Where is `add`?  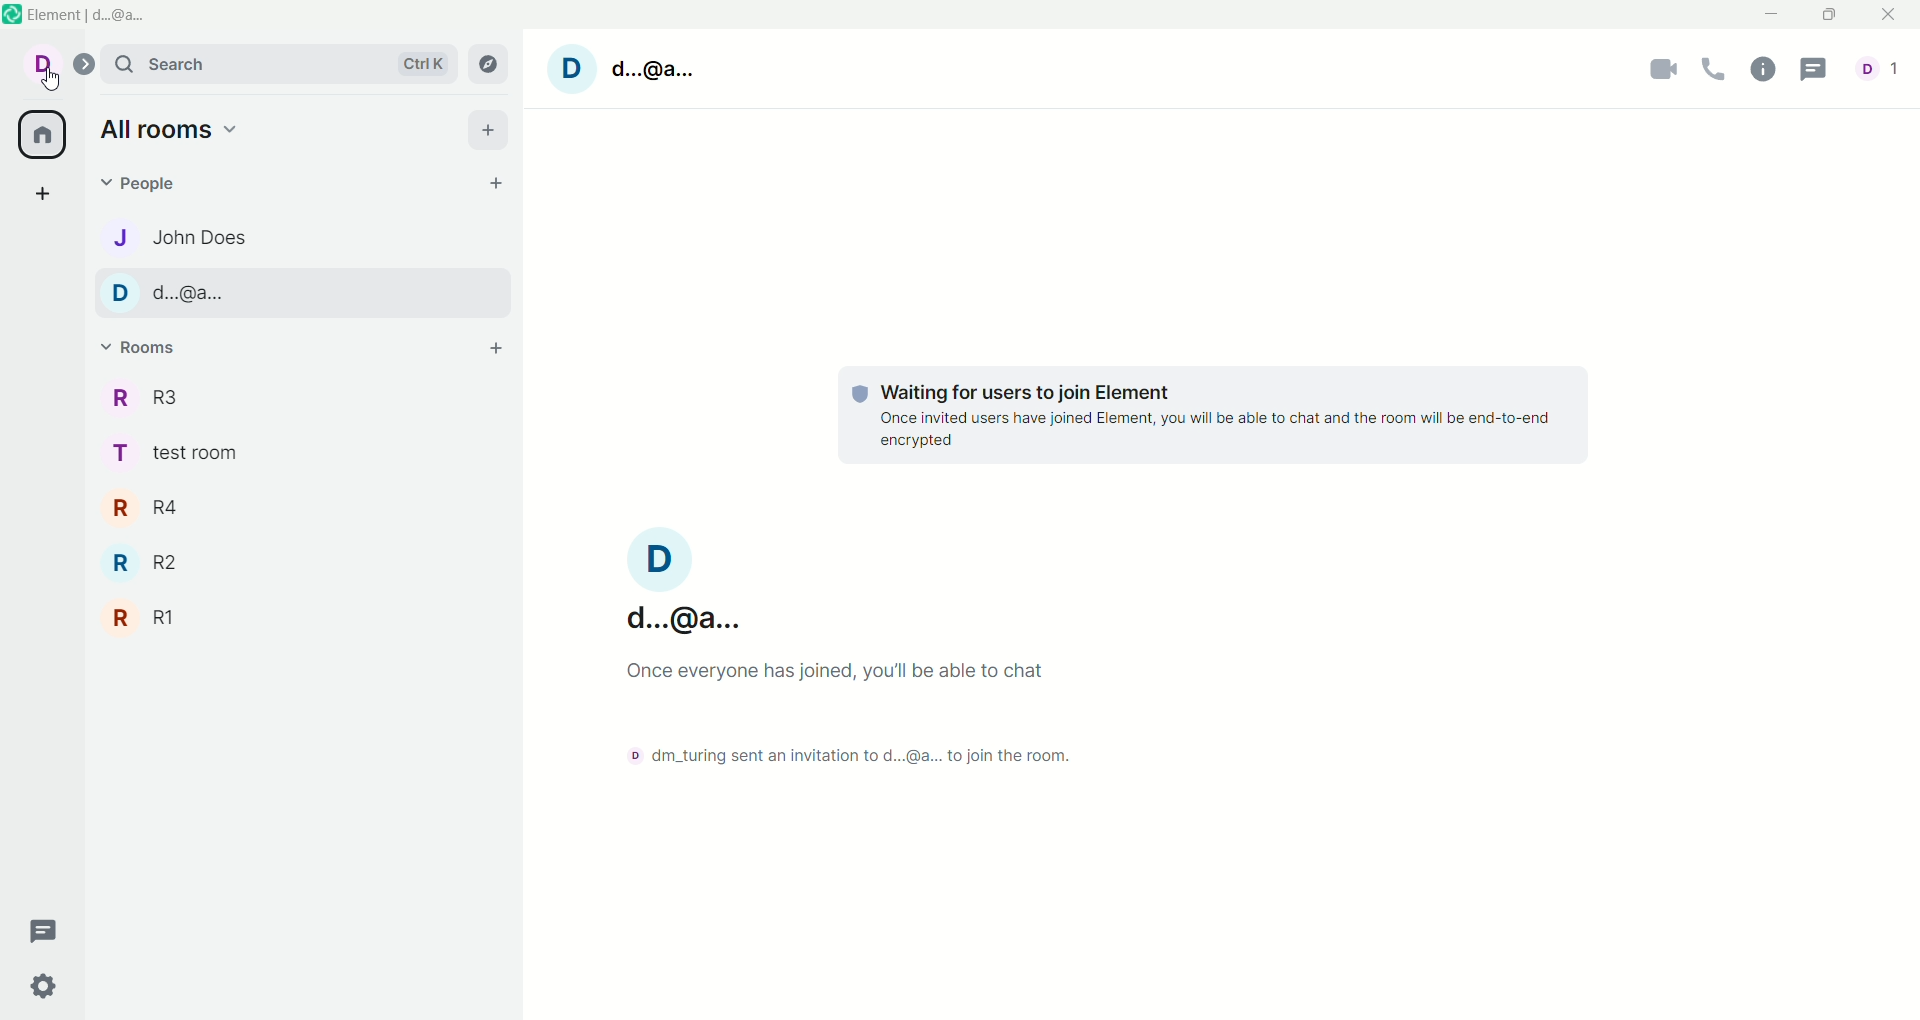 add is located at coordinates (494, 344).